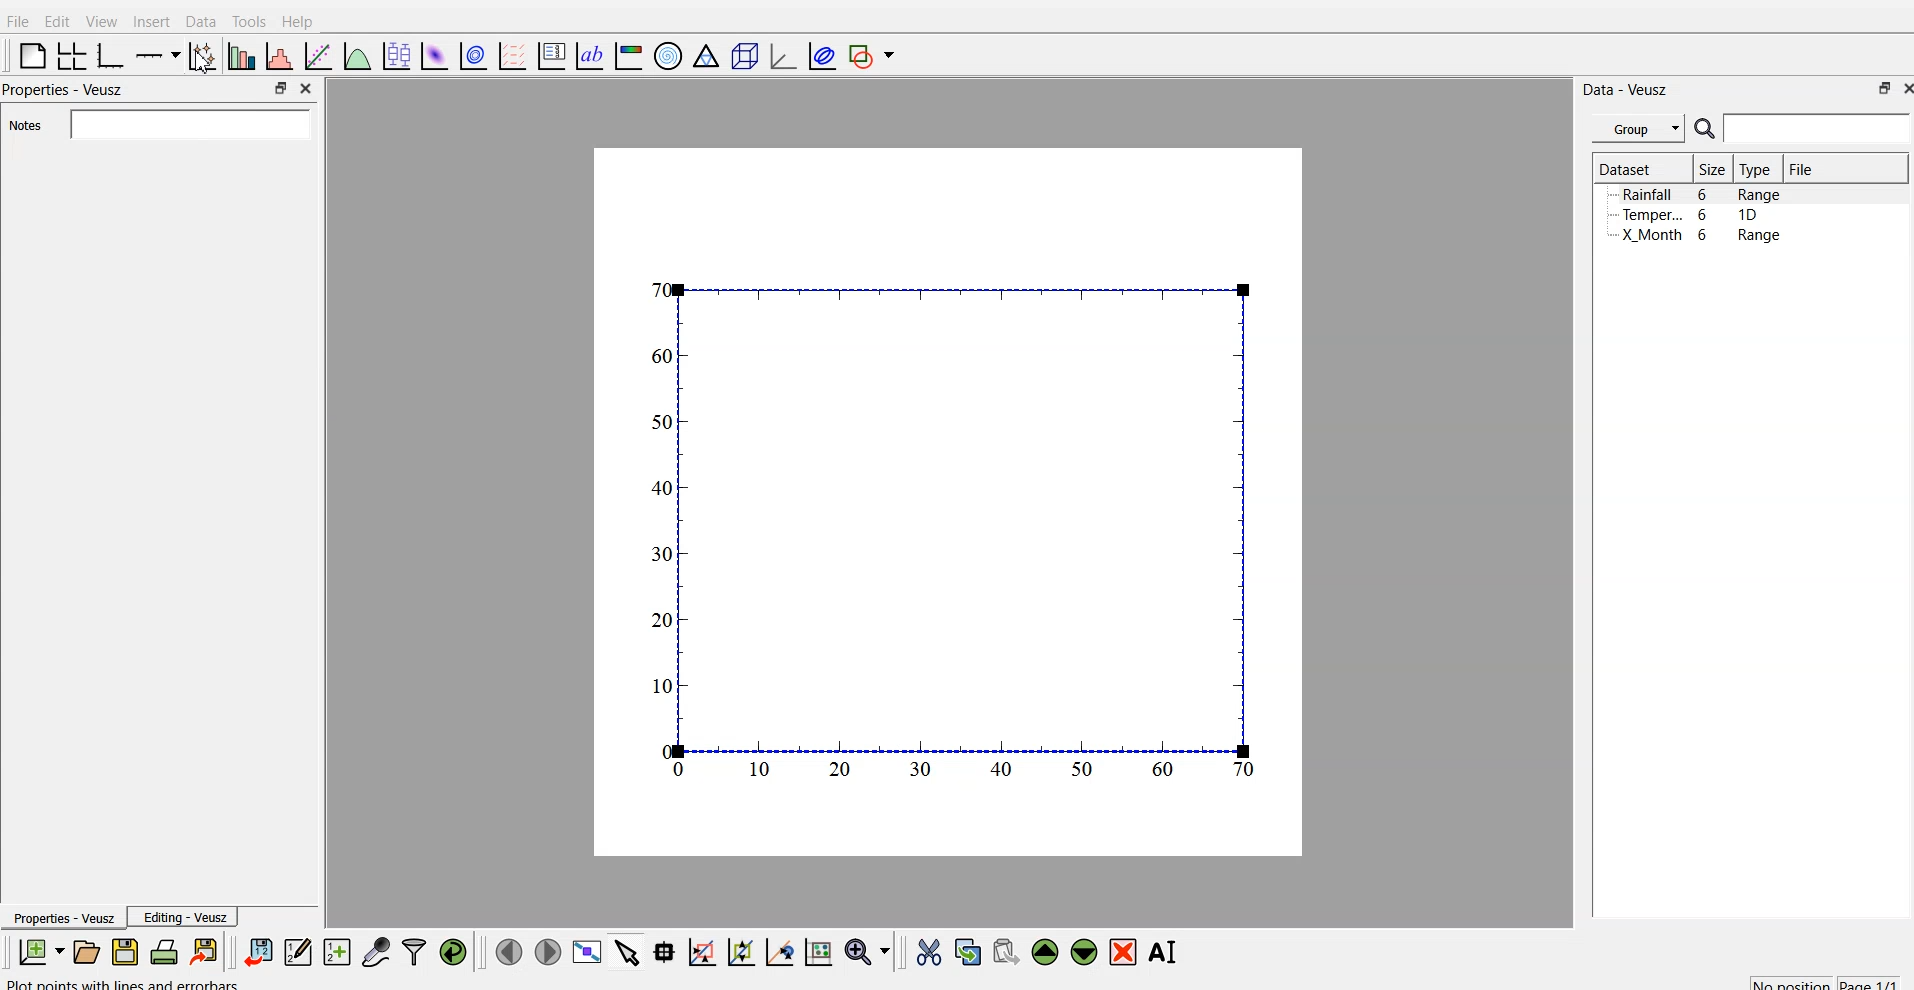 This screenshot has height=990, width=1914. What do you see at coordinates (1704, 129) in the screenshot?
I see `search icon` at bounding box center [1704, 129].